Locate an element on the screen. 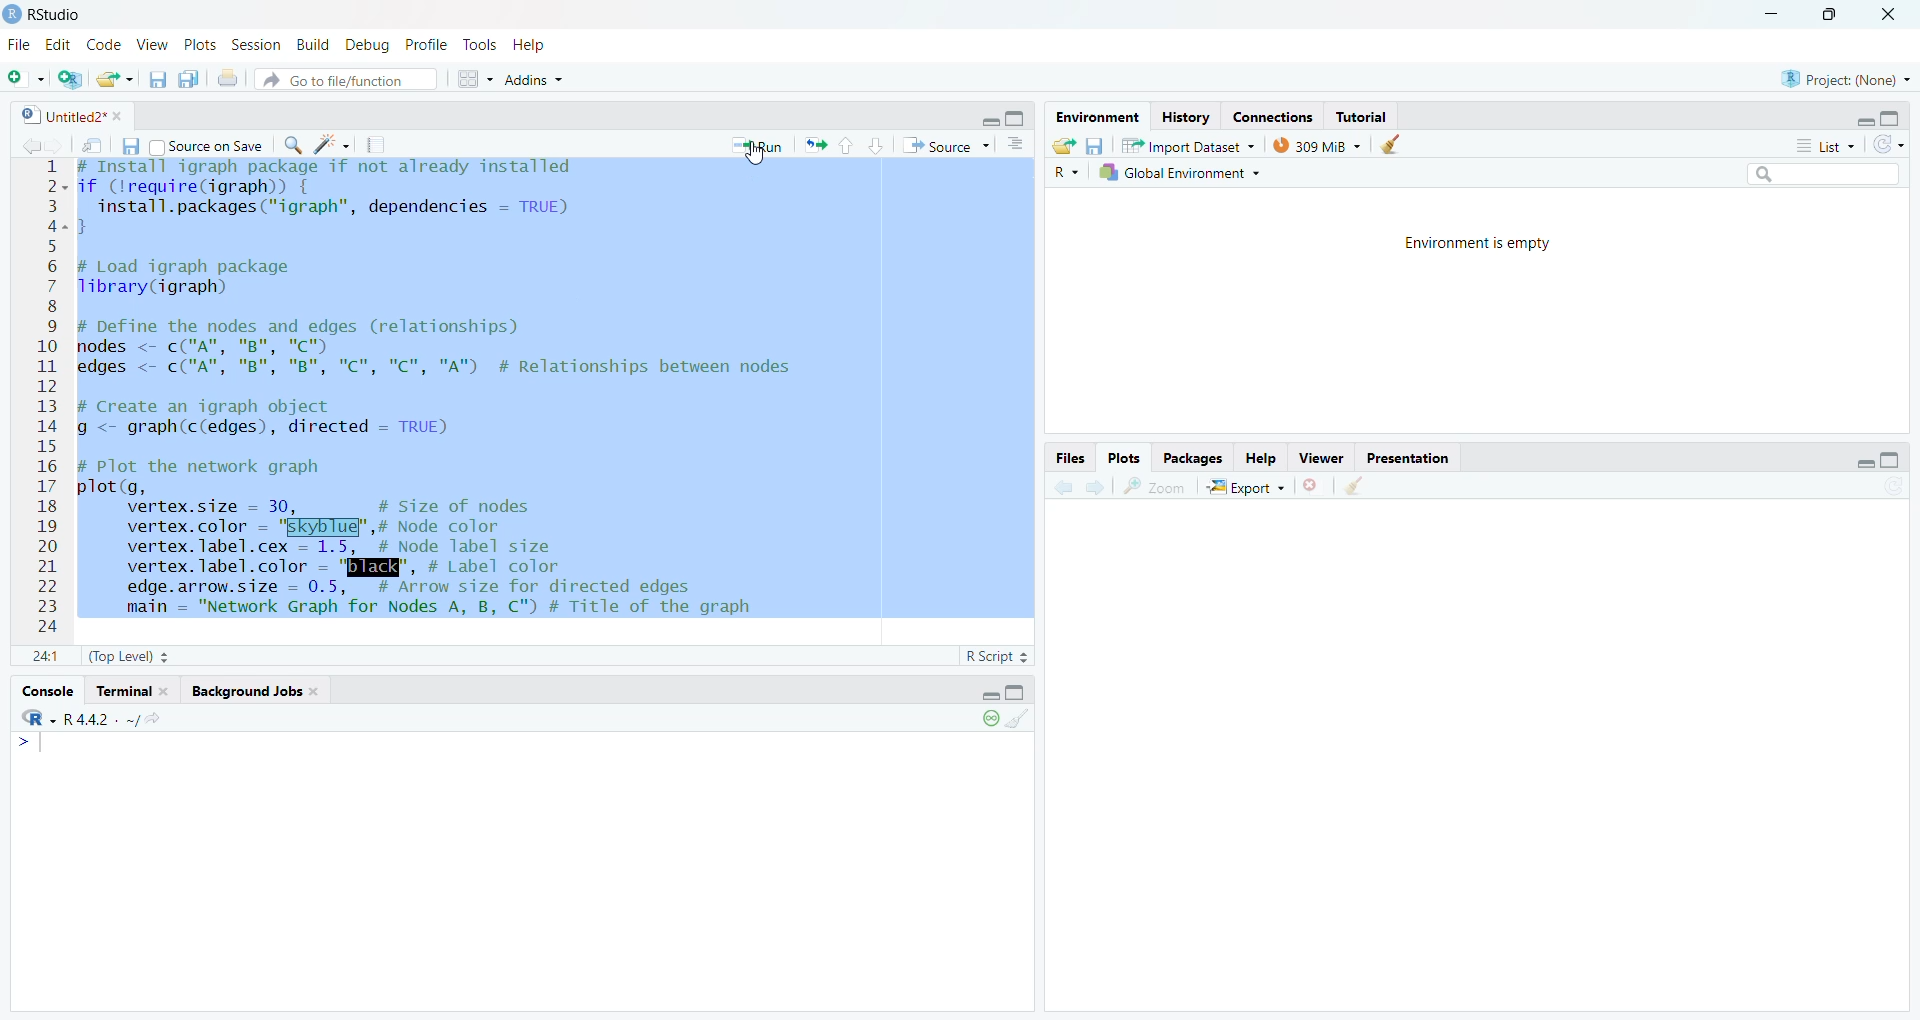  back is located at coordinates (33, 145).